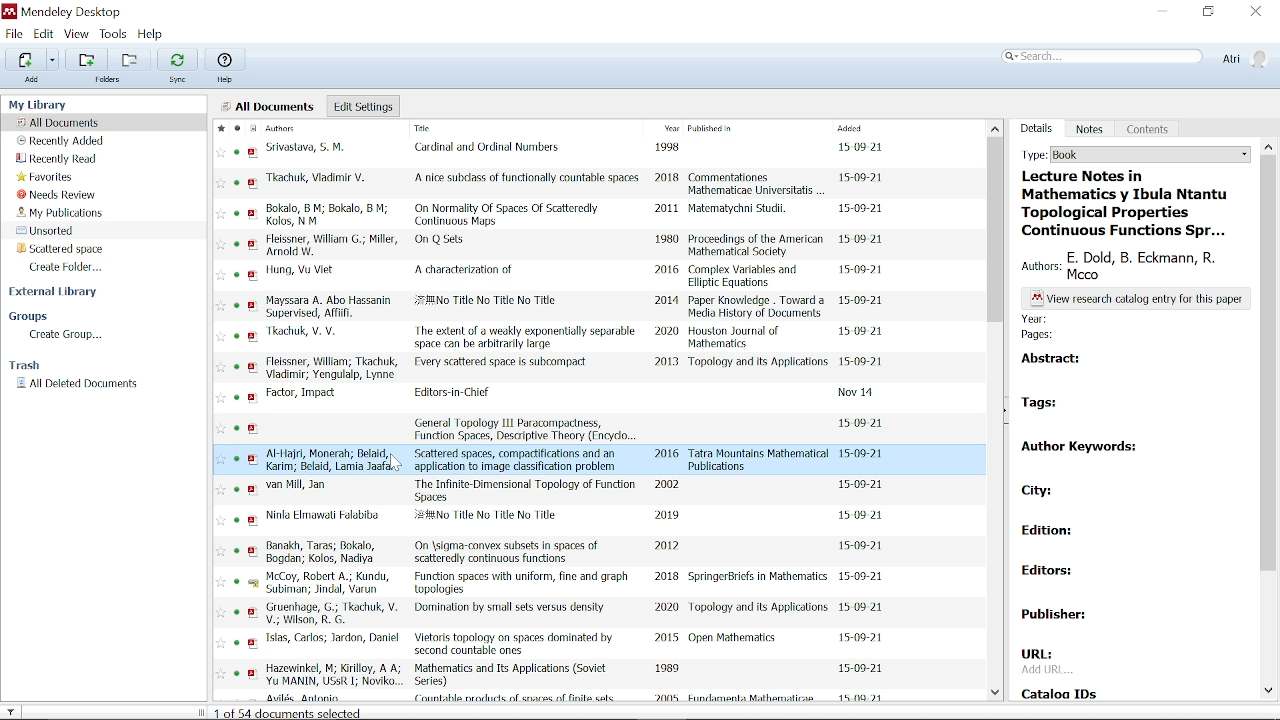 This screenshot has width=1280, height=720. I want to click on URL, so click(1044, 661).